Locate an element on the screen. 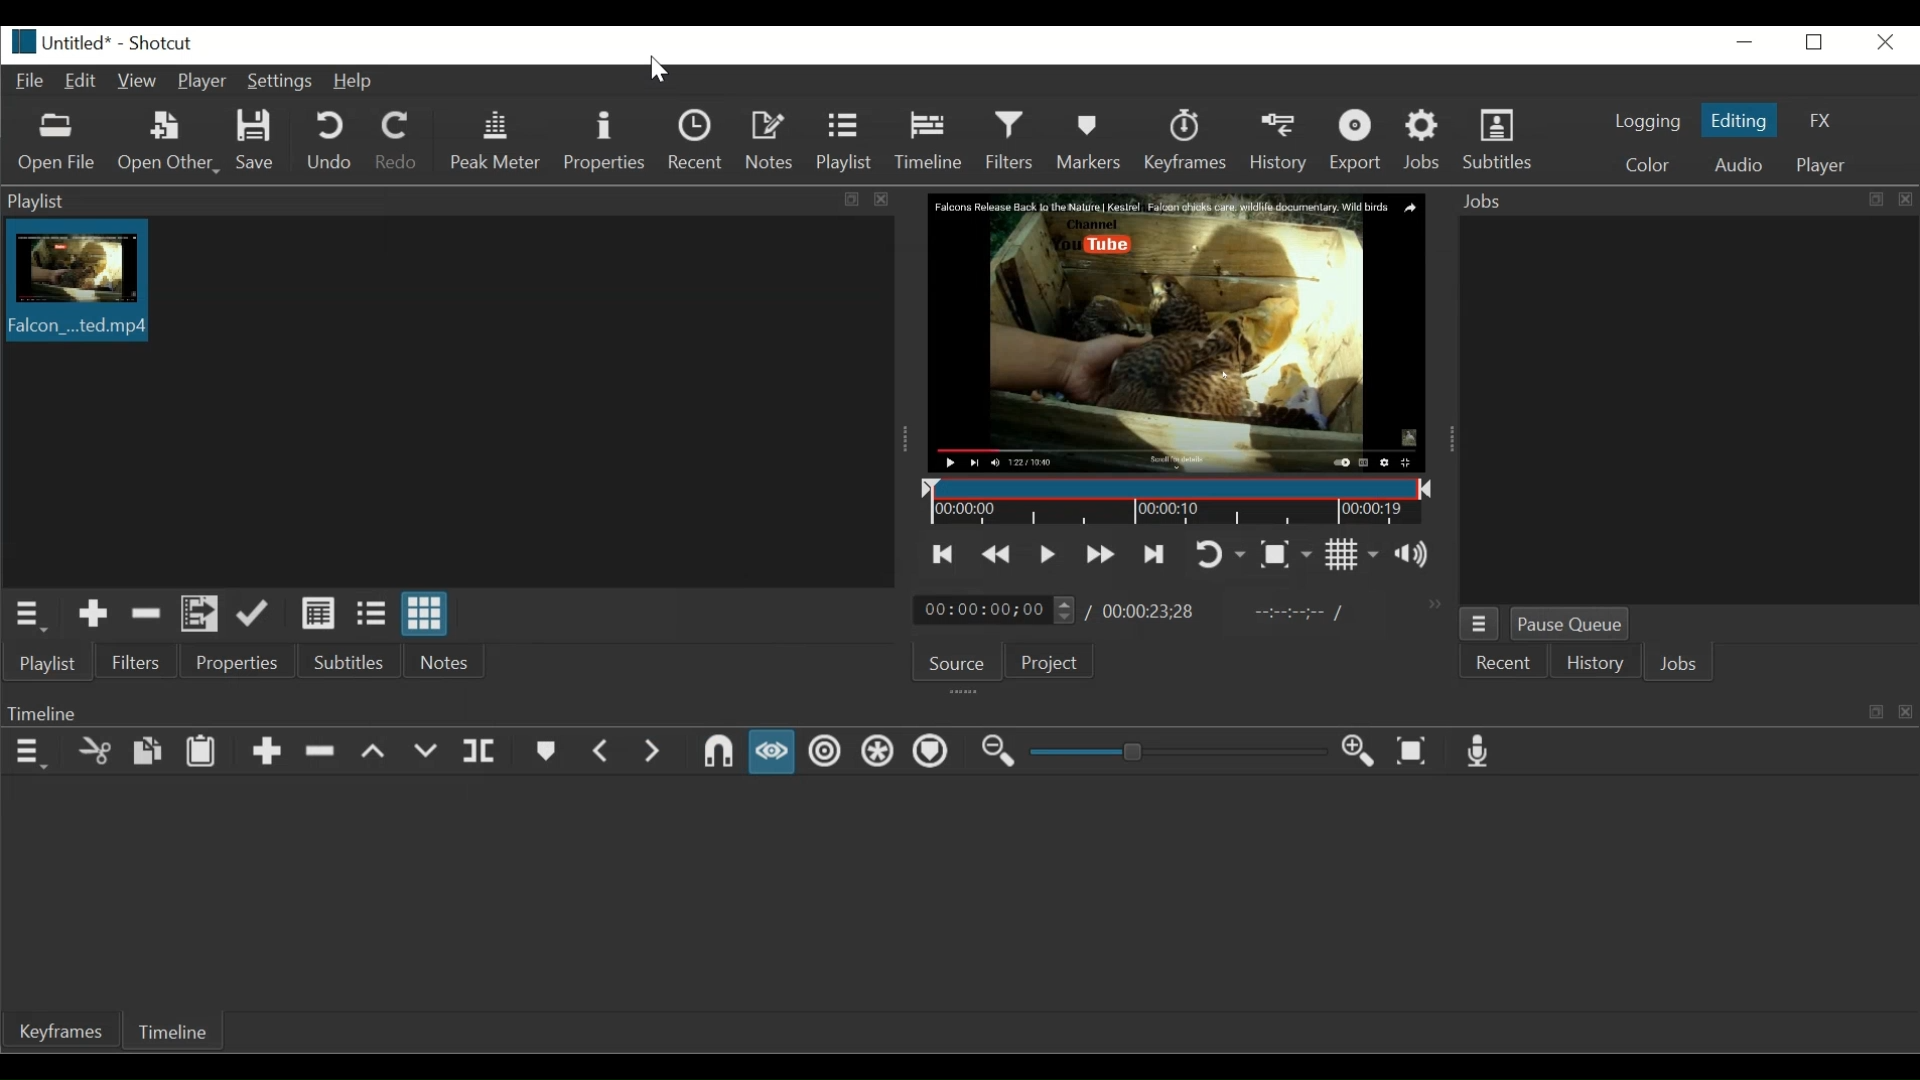 The image size is (1920, 1080). Jobs is located at coordinates (1682, 201).